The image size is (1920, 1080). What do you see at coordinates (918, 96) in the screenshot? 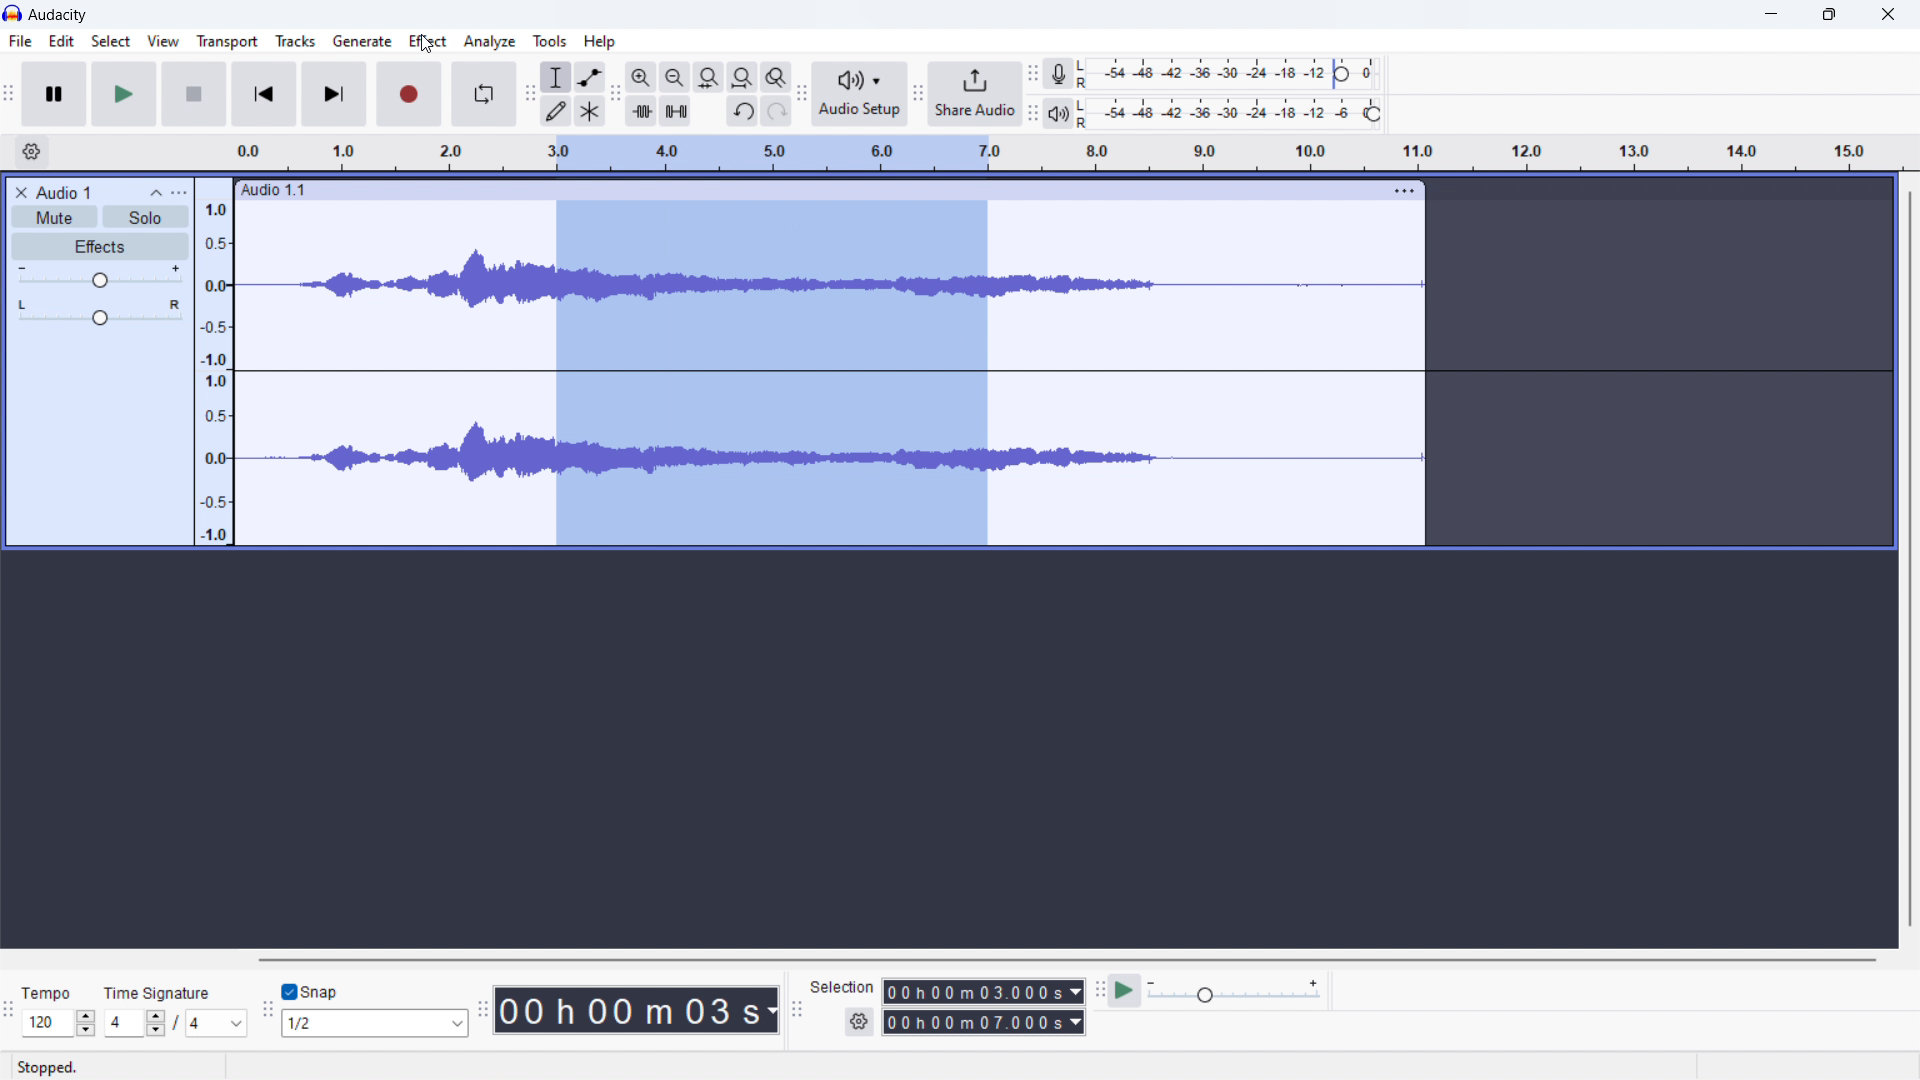
I see `share audio toolbar` at bounding box center [918, 96].